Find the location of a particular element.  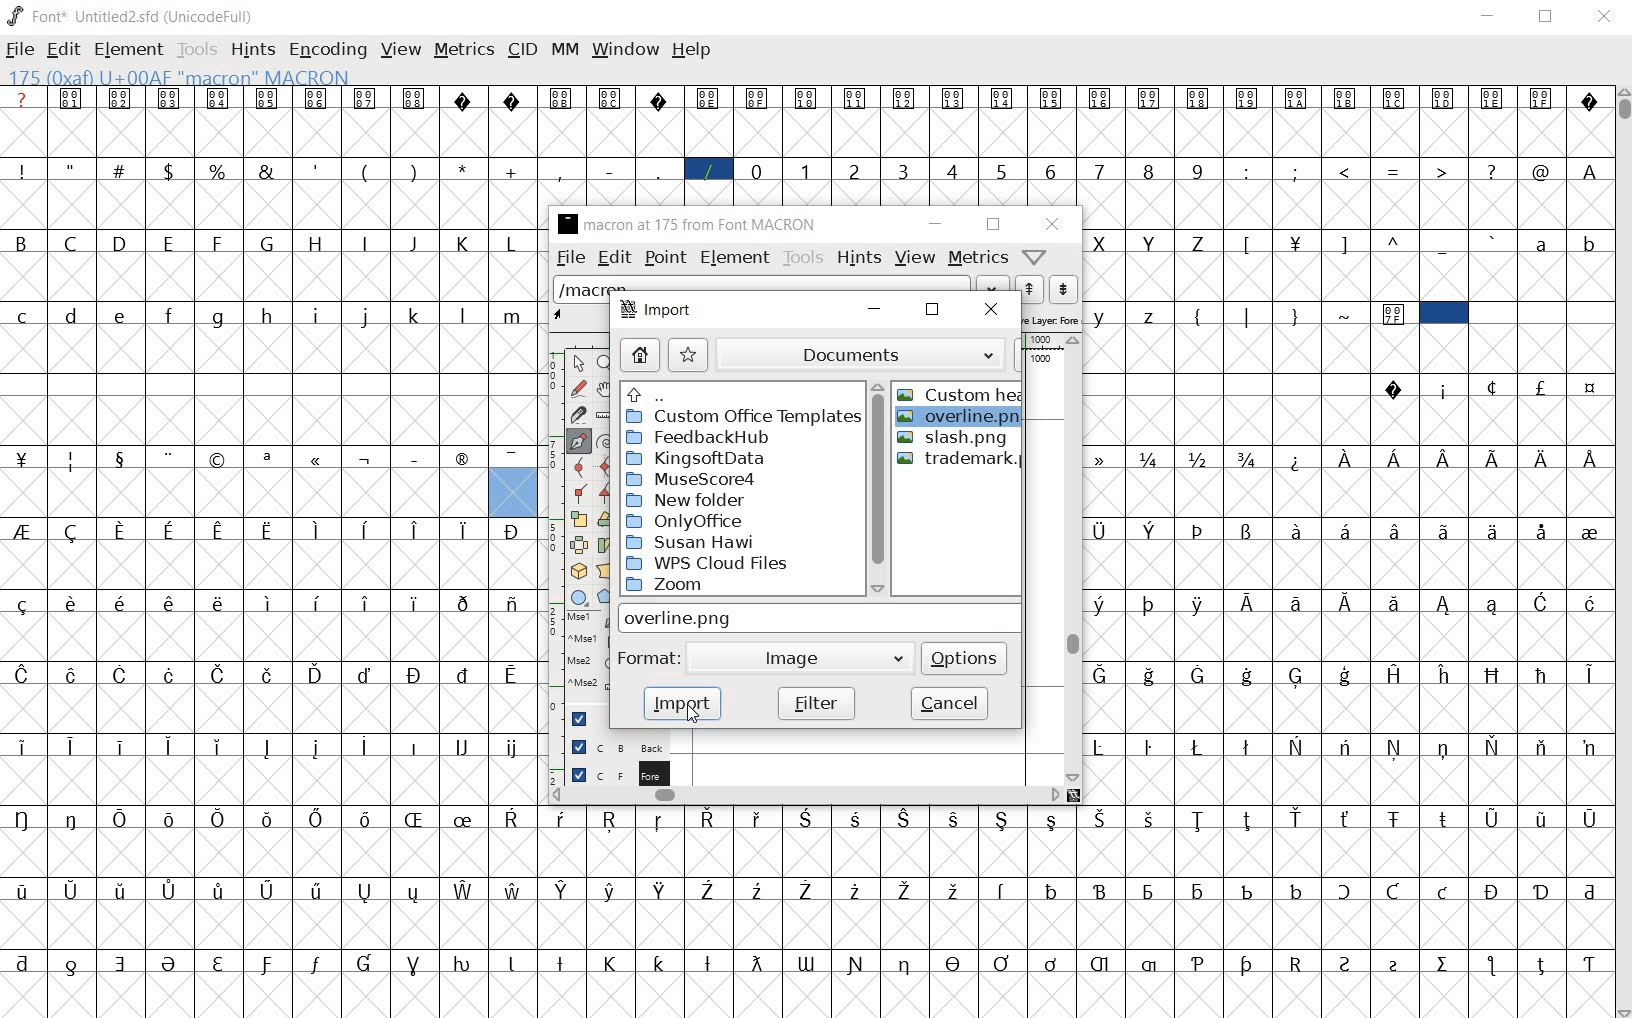

Maximize is located at coordinates (1550, 20).